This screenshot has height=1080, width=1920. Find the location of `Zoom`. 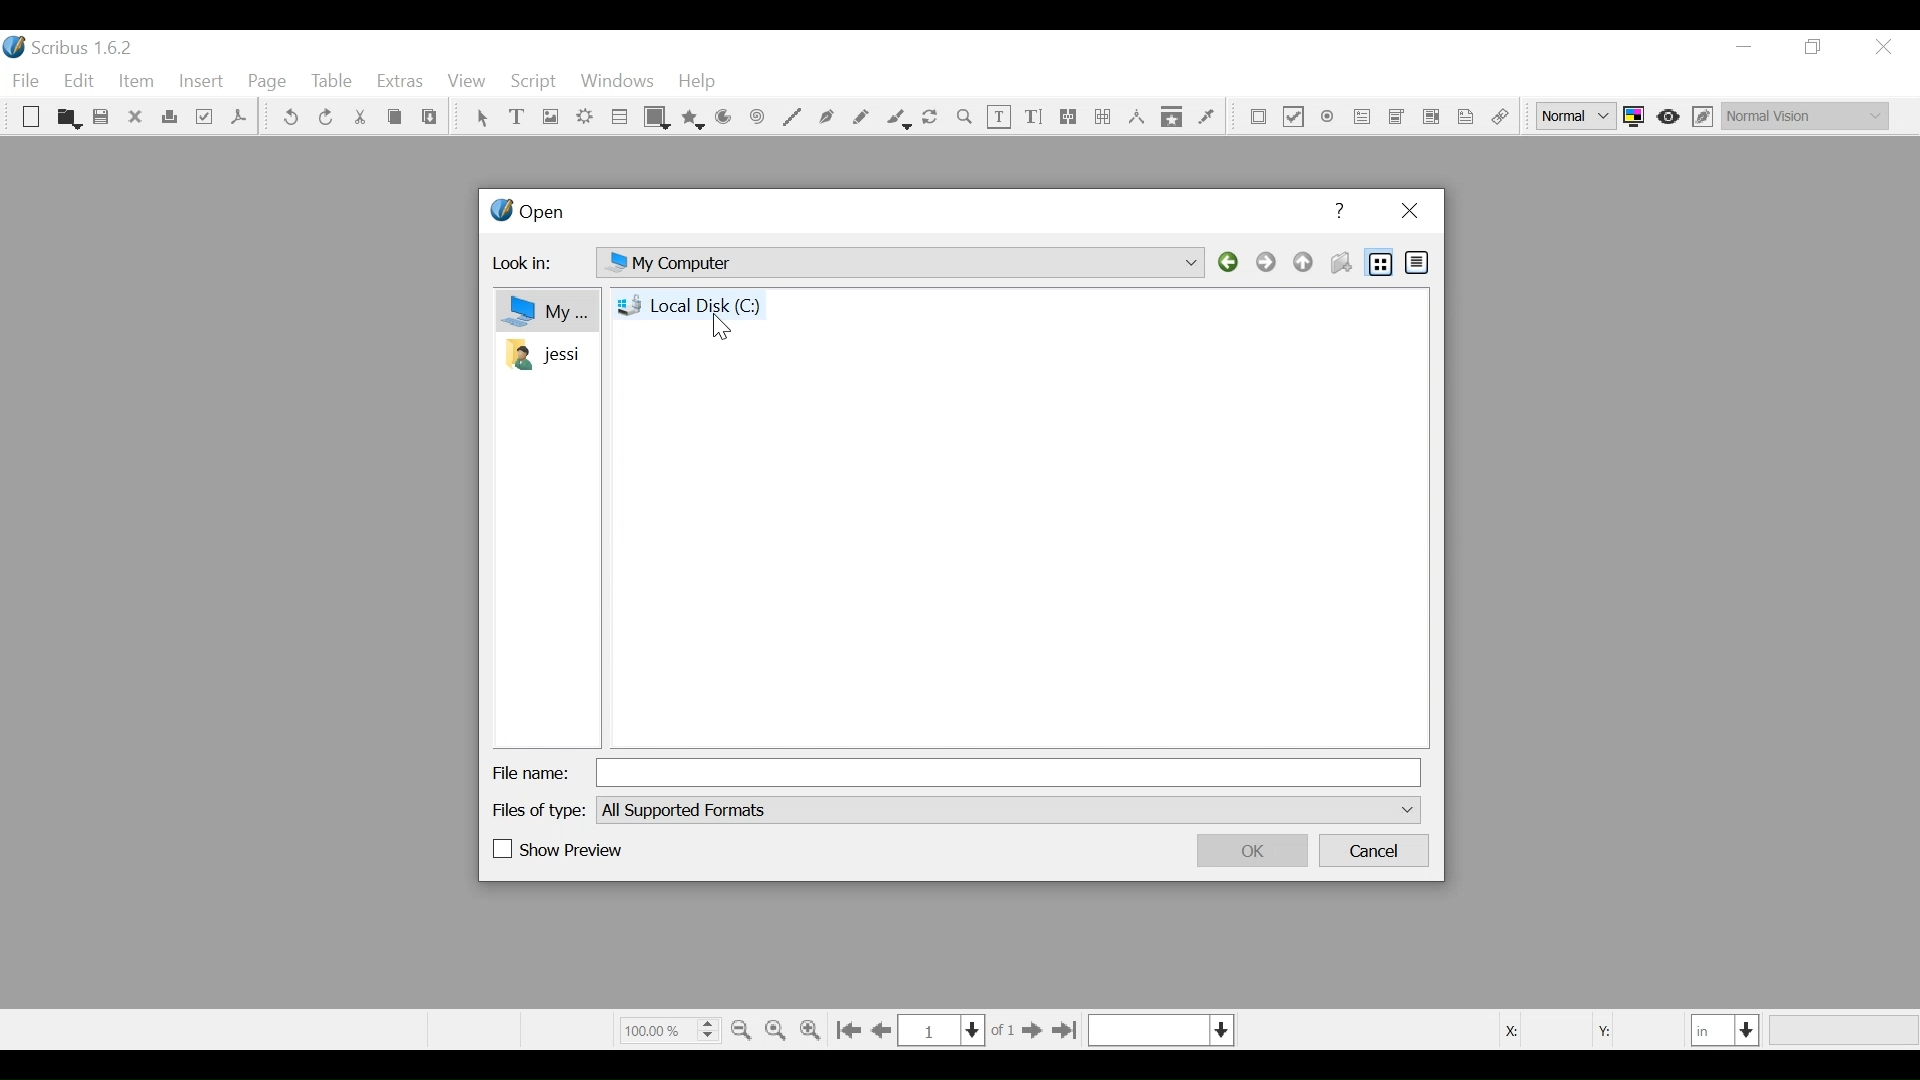

Zoom is located at coordinates (965, 118).